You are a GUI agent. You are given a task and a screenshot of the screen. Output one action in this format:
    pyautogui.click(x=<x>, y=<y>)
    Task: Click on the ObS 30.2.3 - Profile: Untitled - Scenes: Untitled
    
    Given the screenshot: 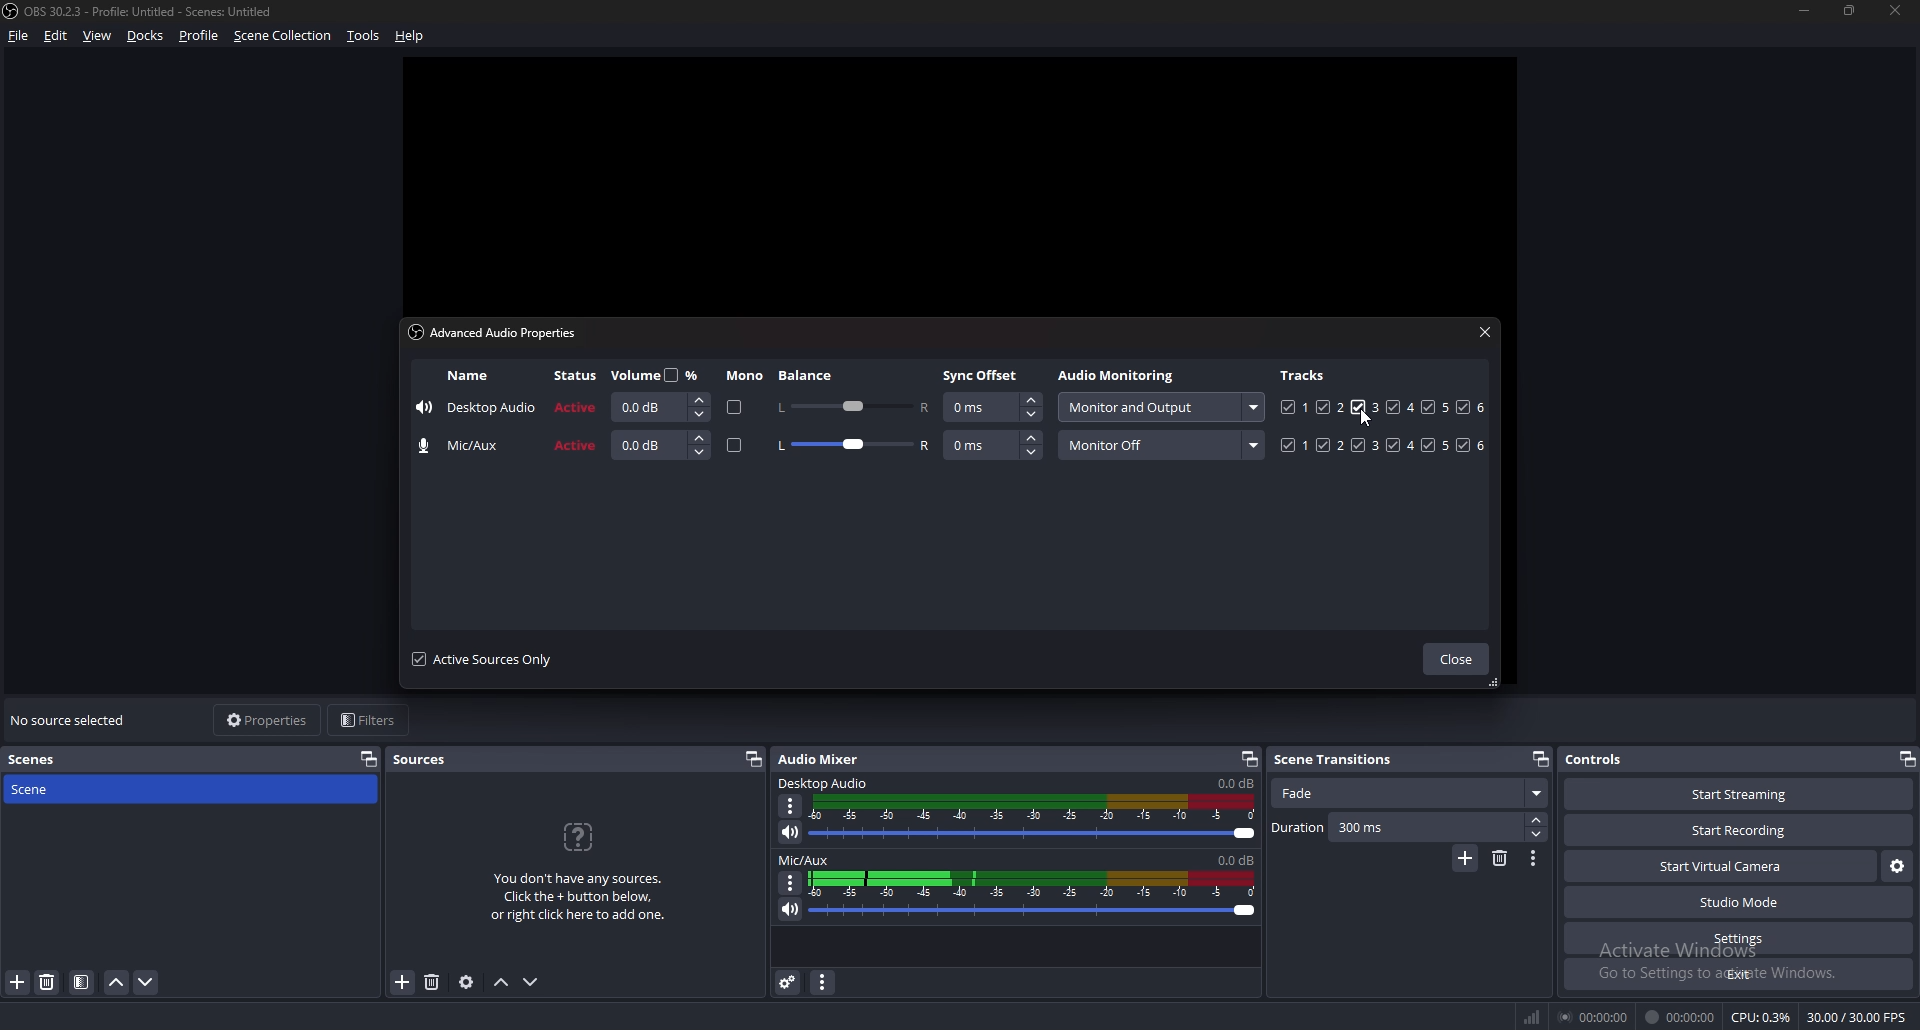 What is the action you would take?
    pyautogui.click(x=158, y=8)
    